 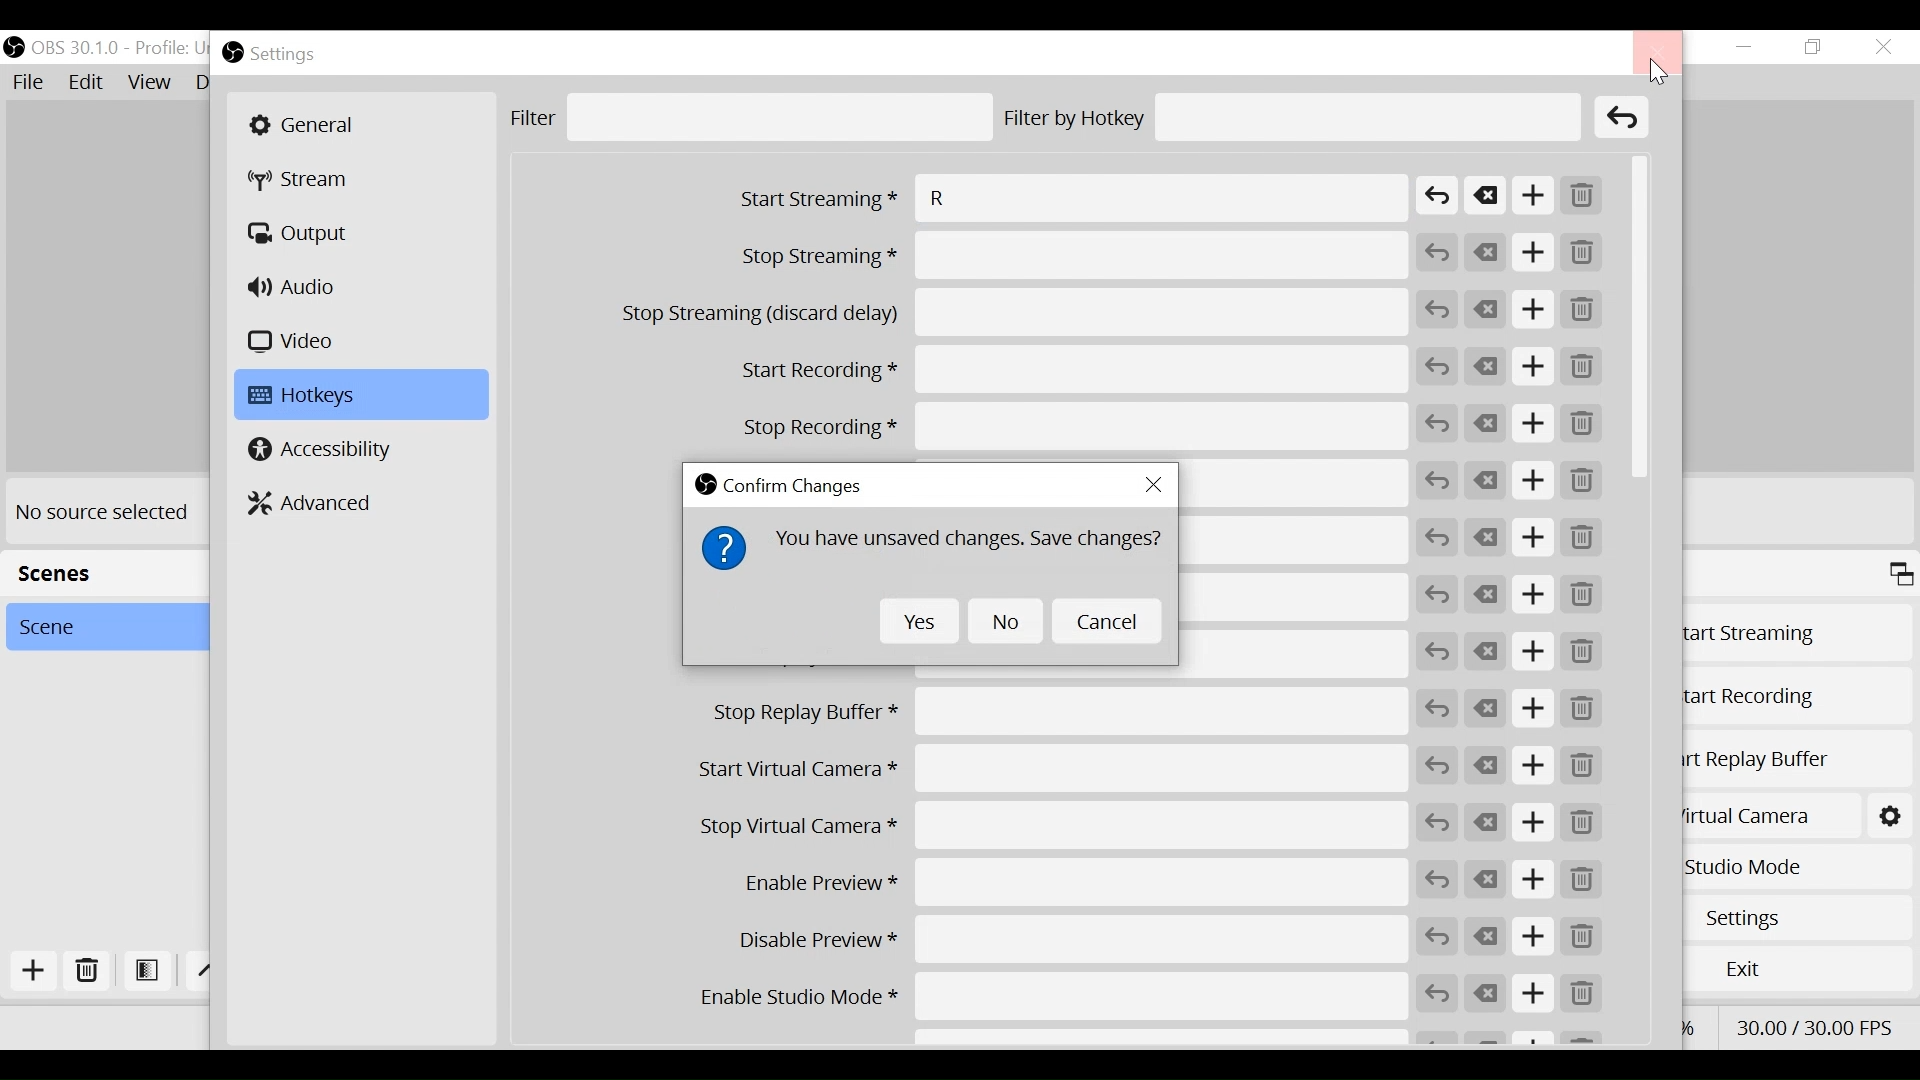 I want to click on Clear, so click(x=1485, y=880).